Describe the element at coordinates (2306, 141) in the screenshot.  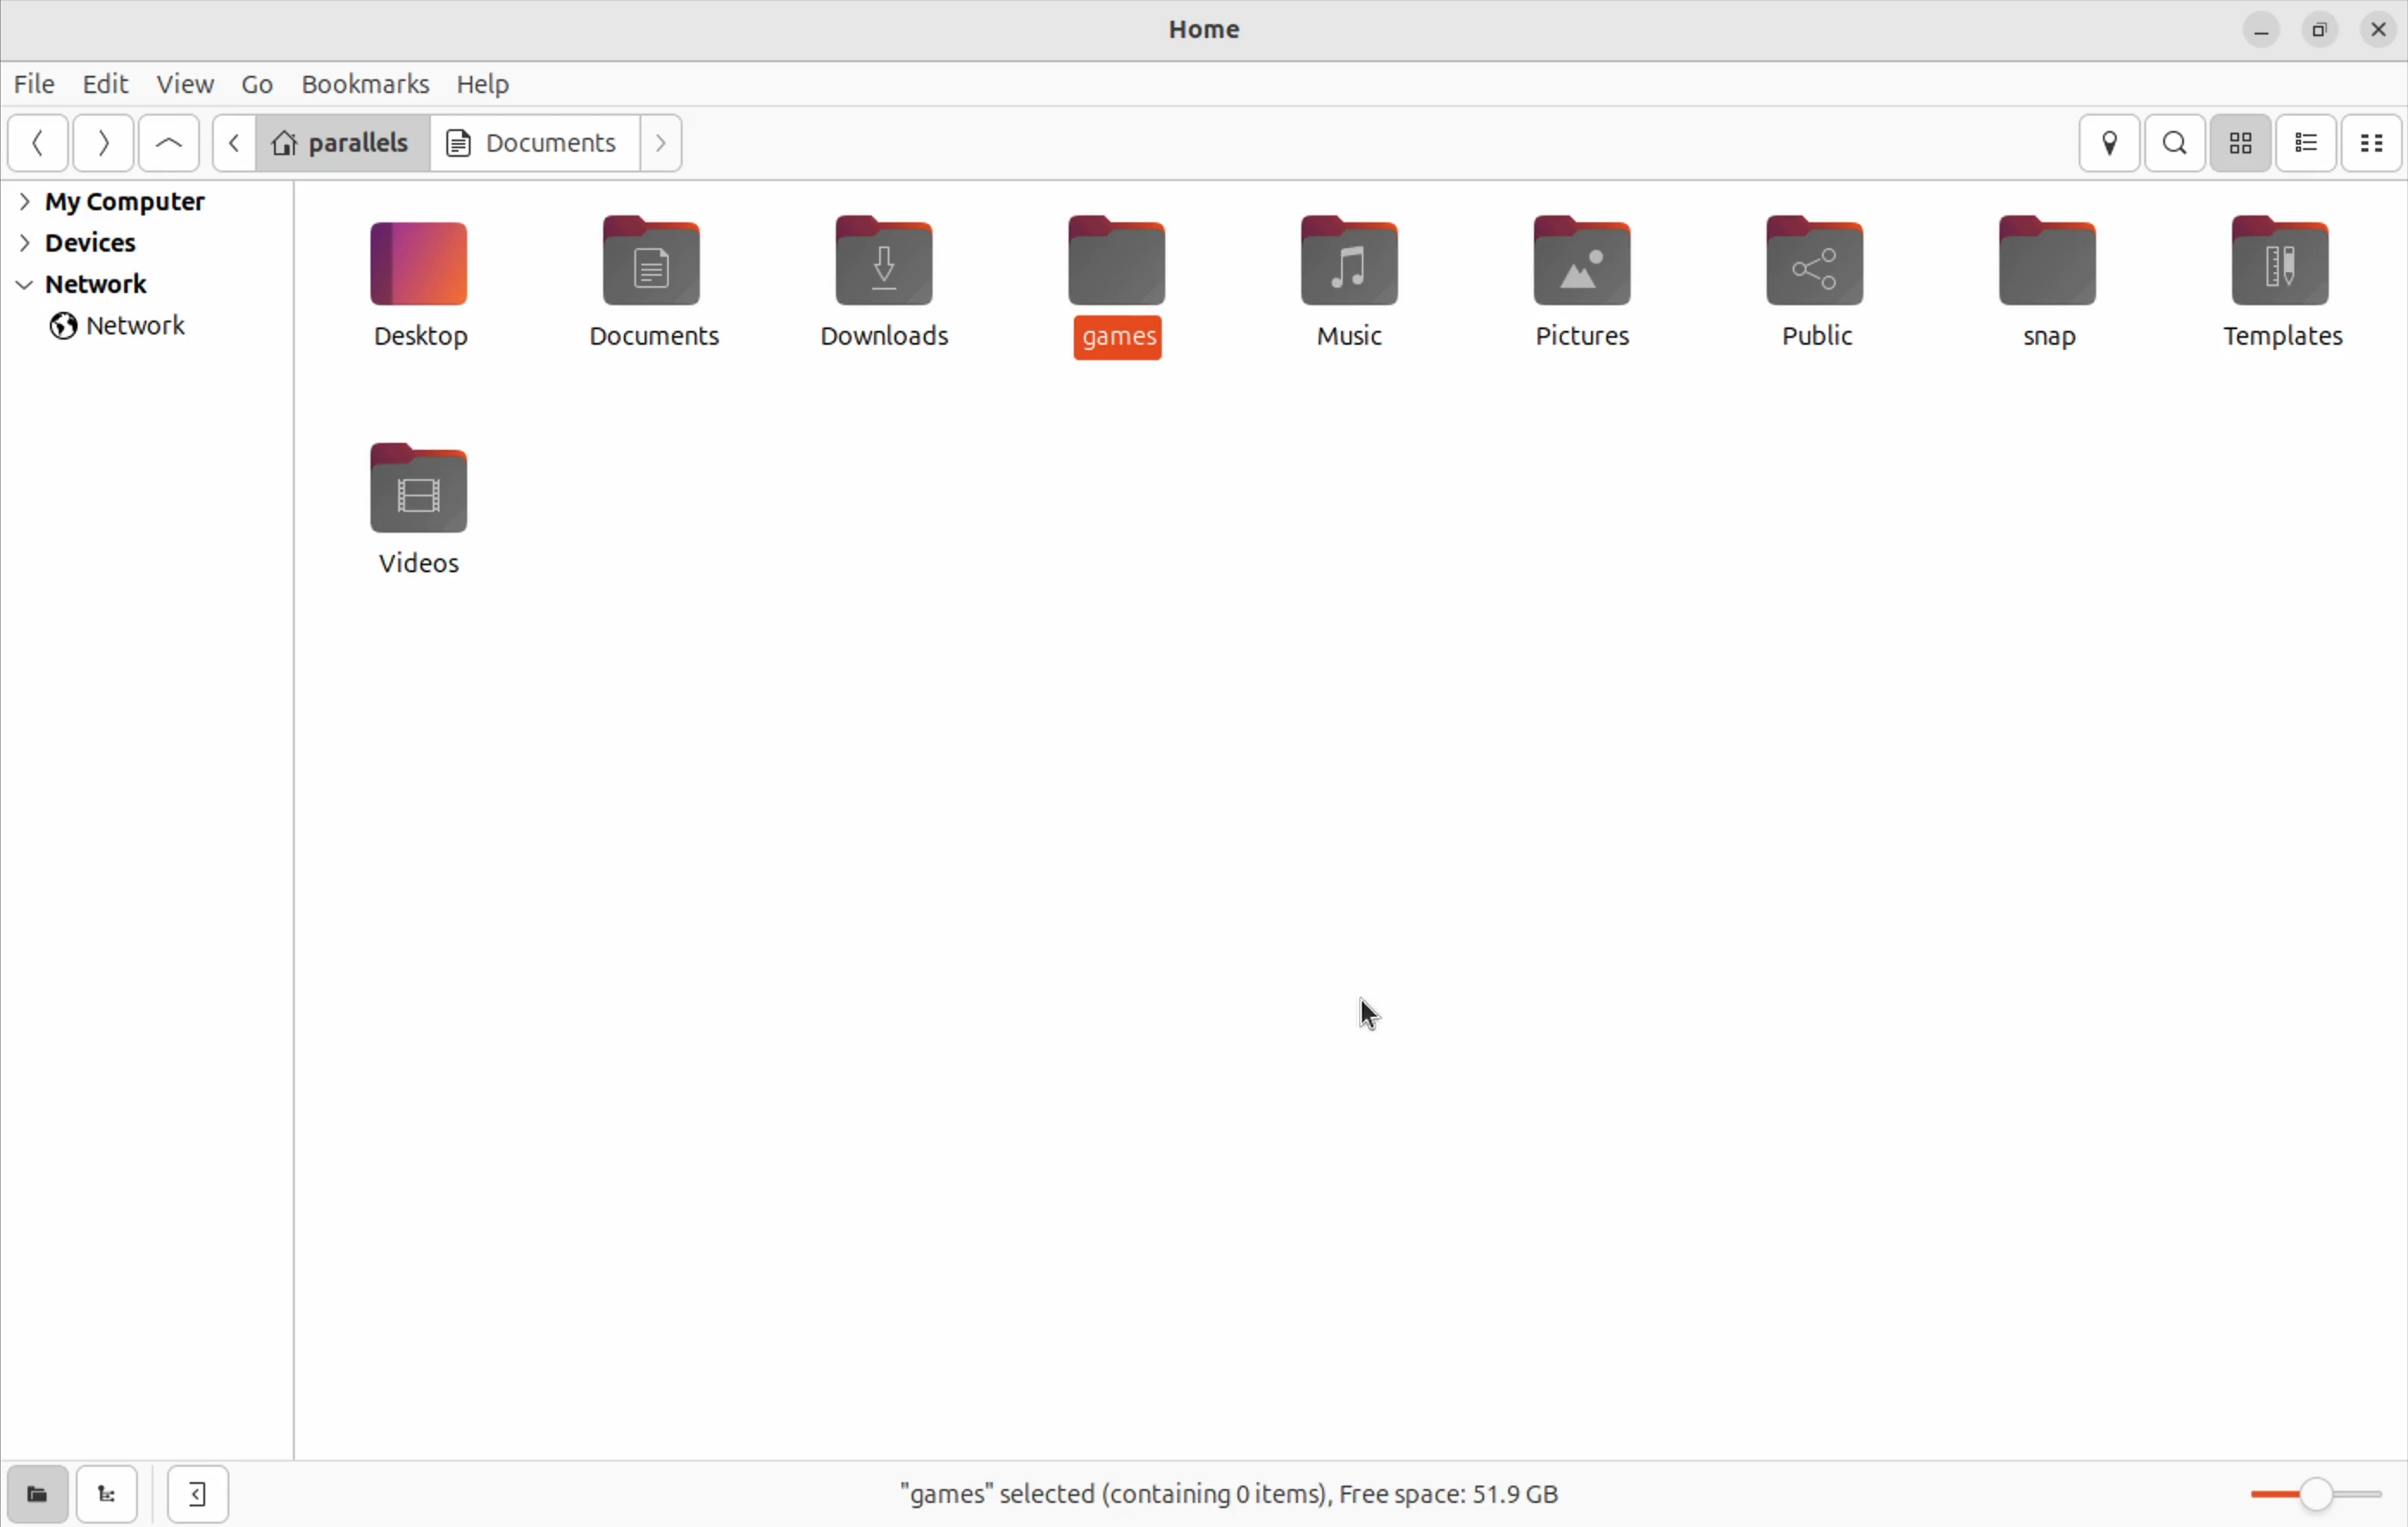
I see `bullet view` at that location.